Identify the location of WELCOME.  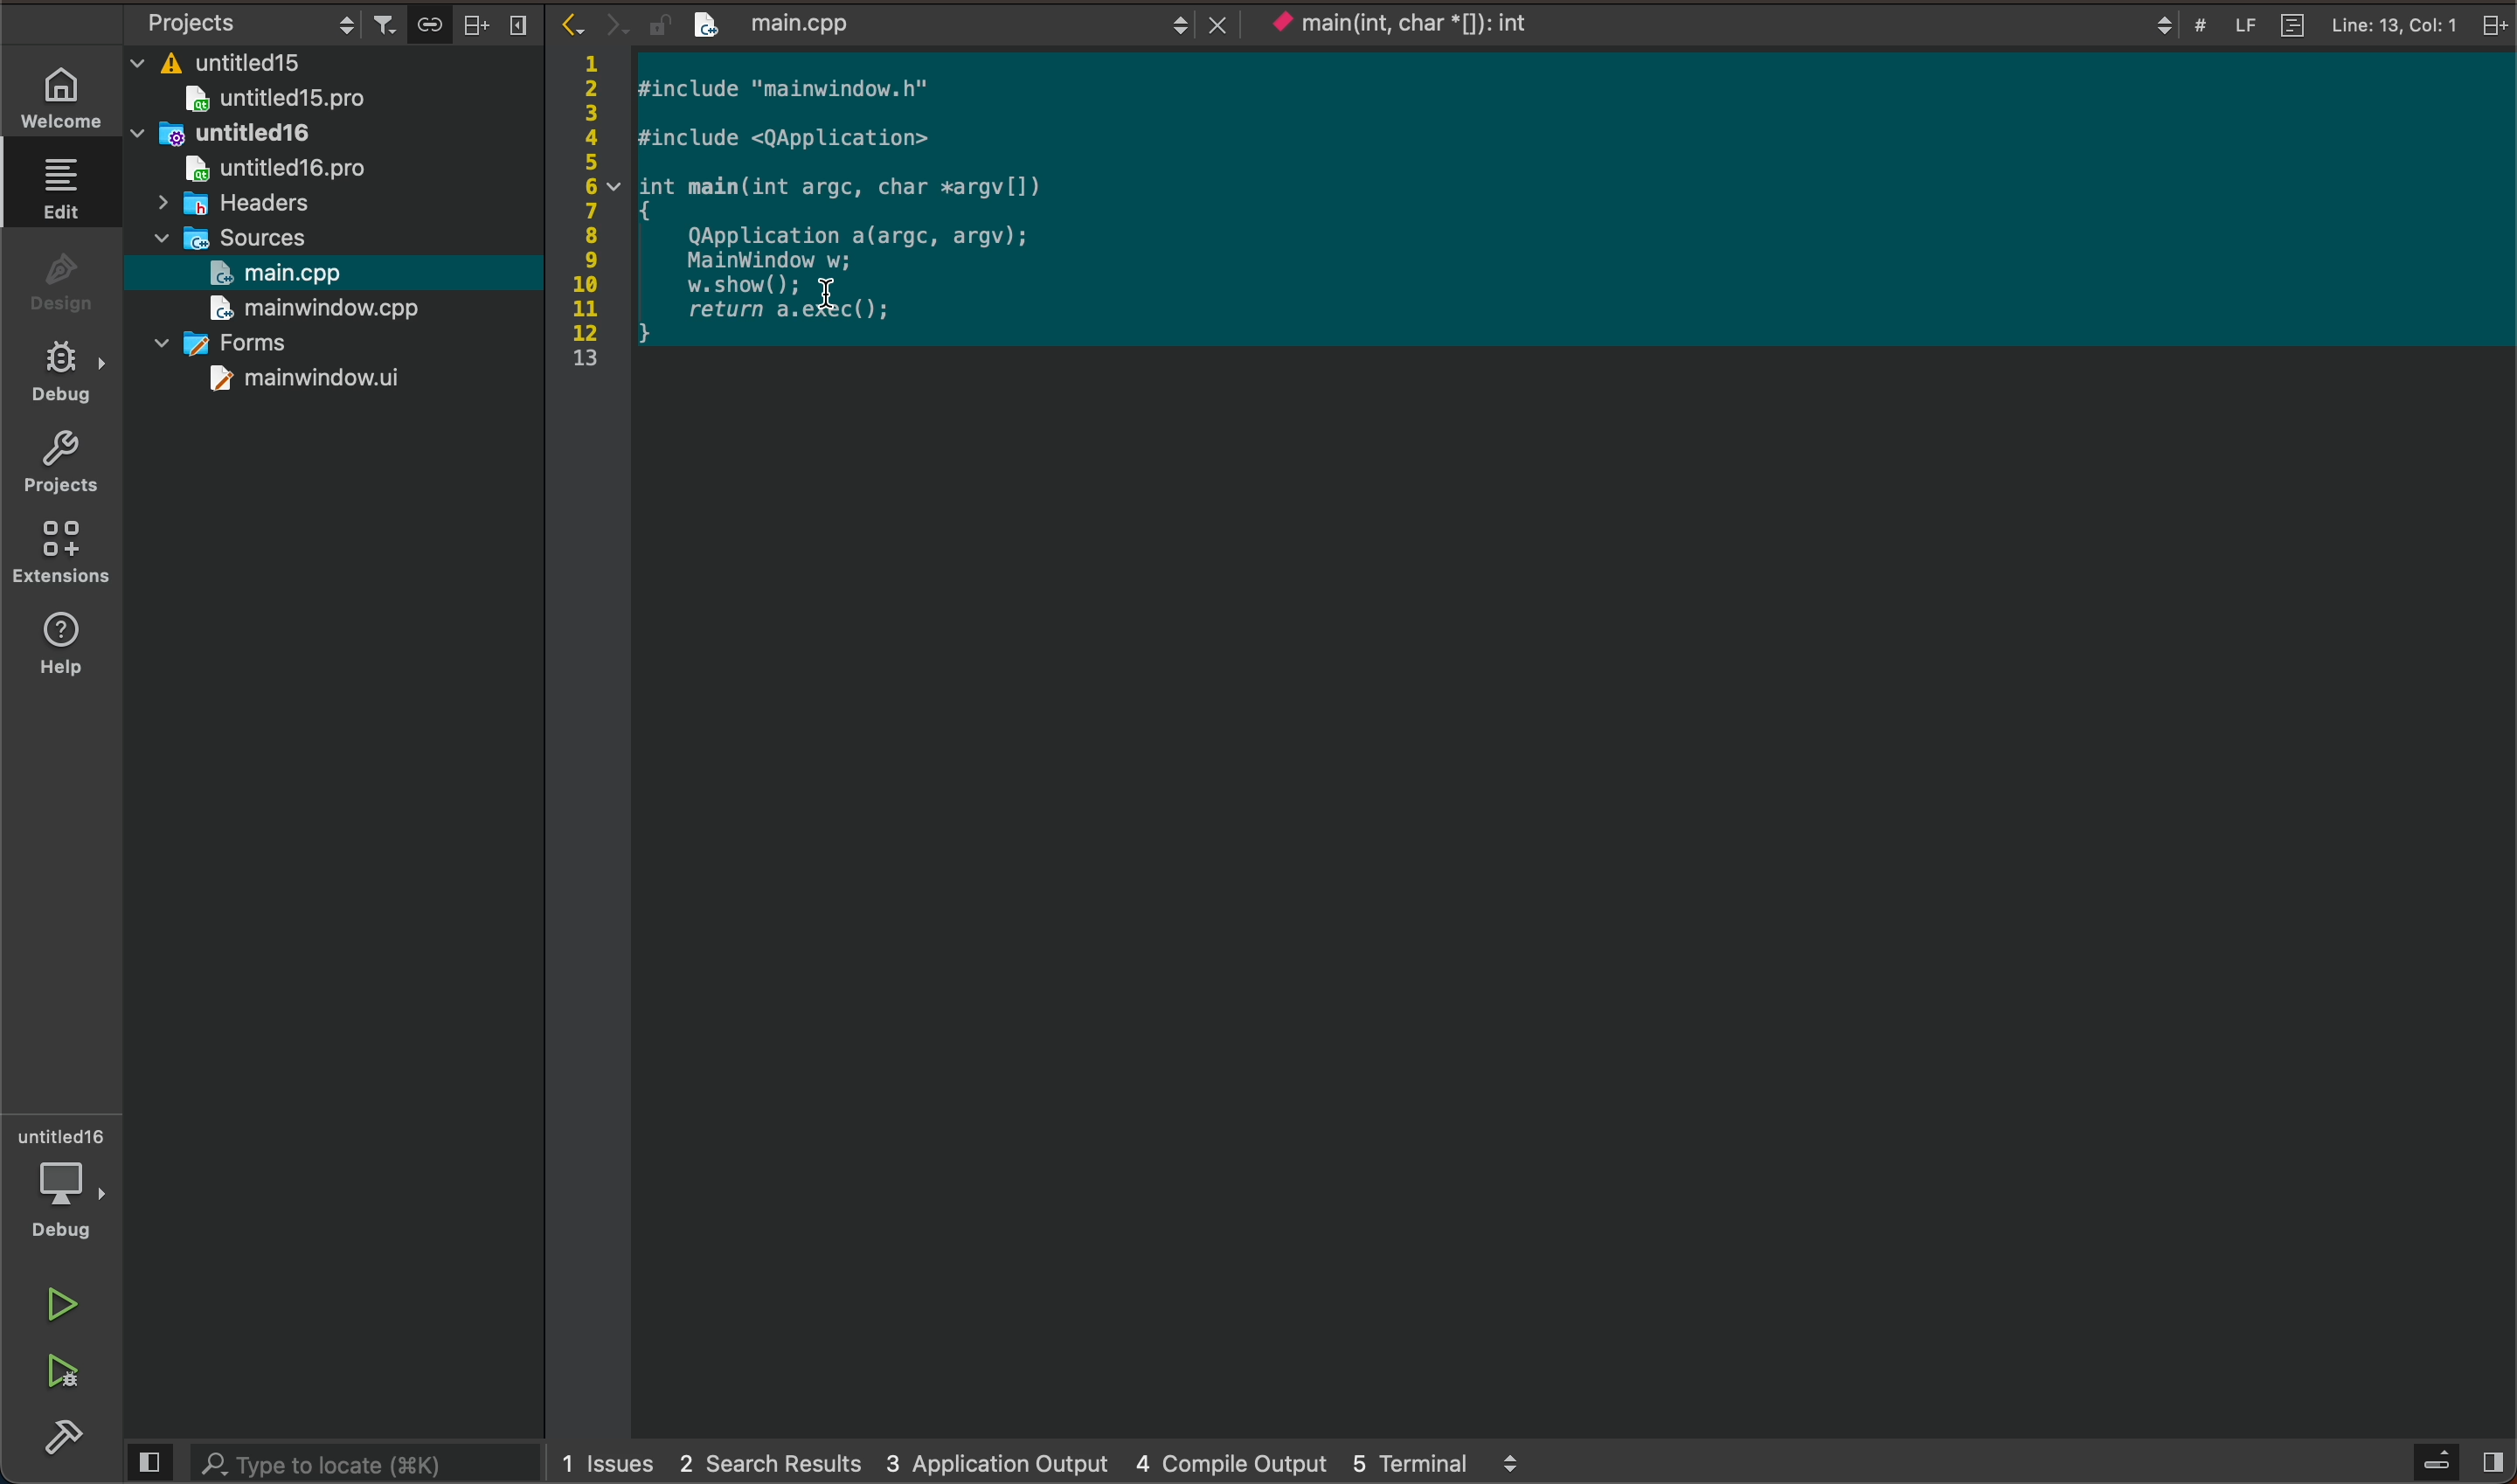
(62, 94).